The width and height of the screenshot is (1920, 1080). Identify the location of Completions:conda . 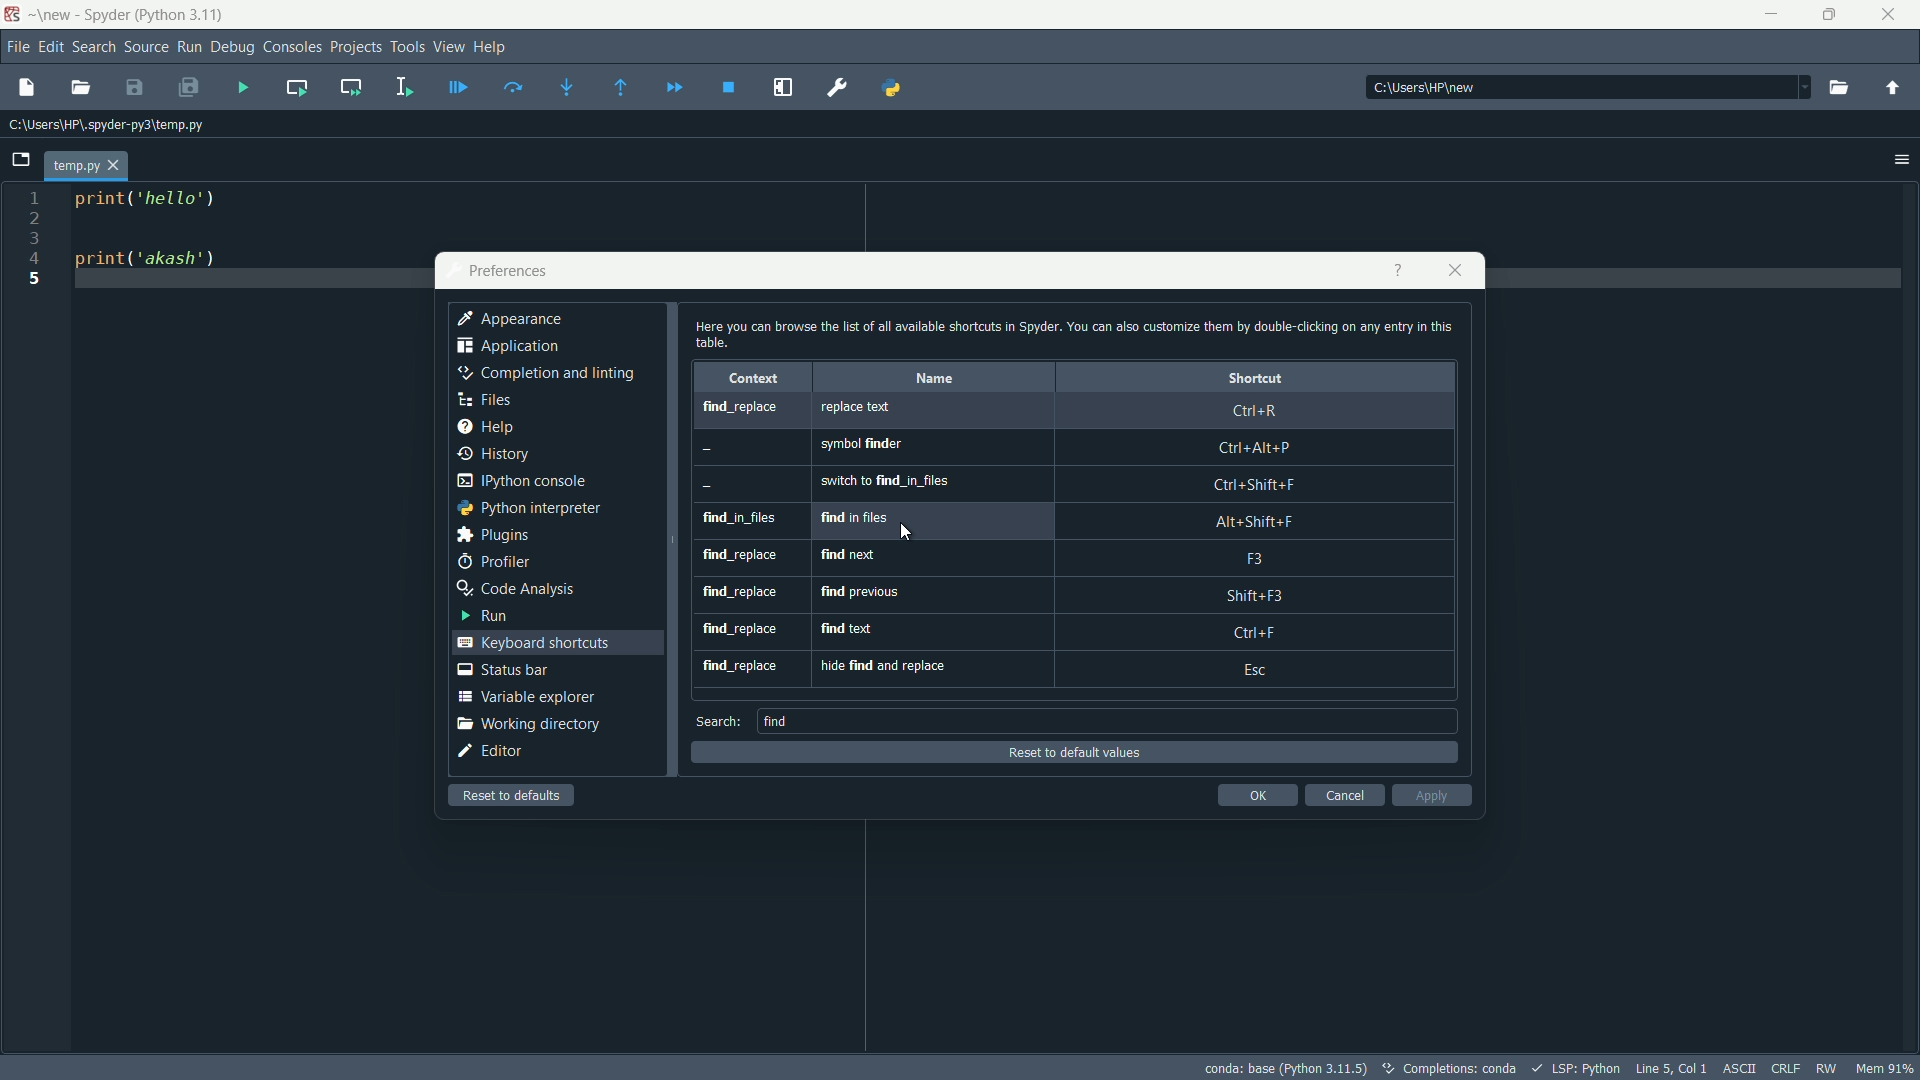
(1452, 1070).